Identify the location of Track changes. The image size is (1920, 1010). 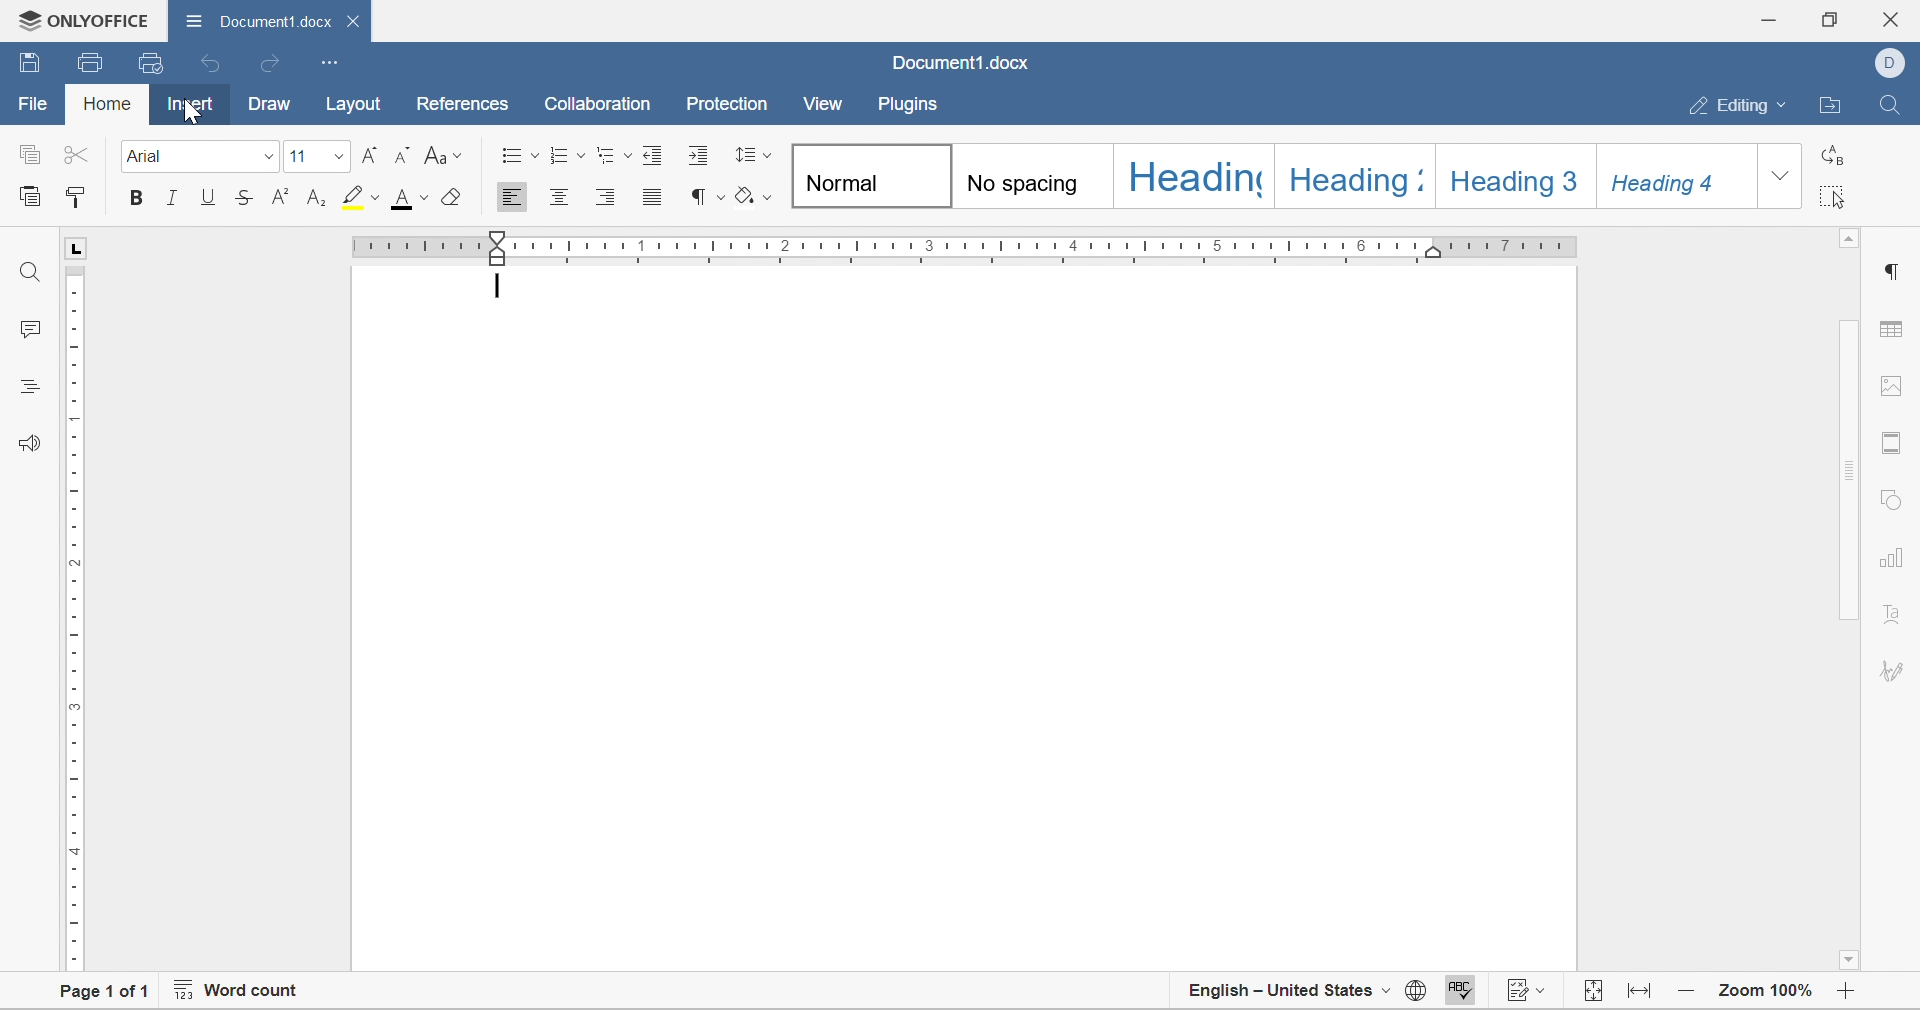
(1527, 993).